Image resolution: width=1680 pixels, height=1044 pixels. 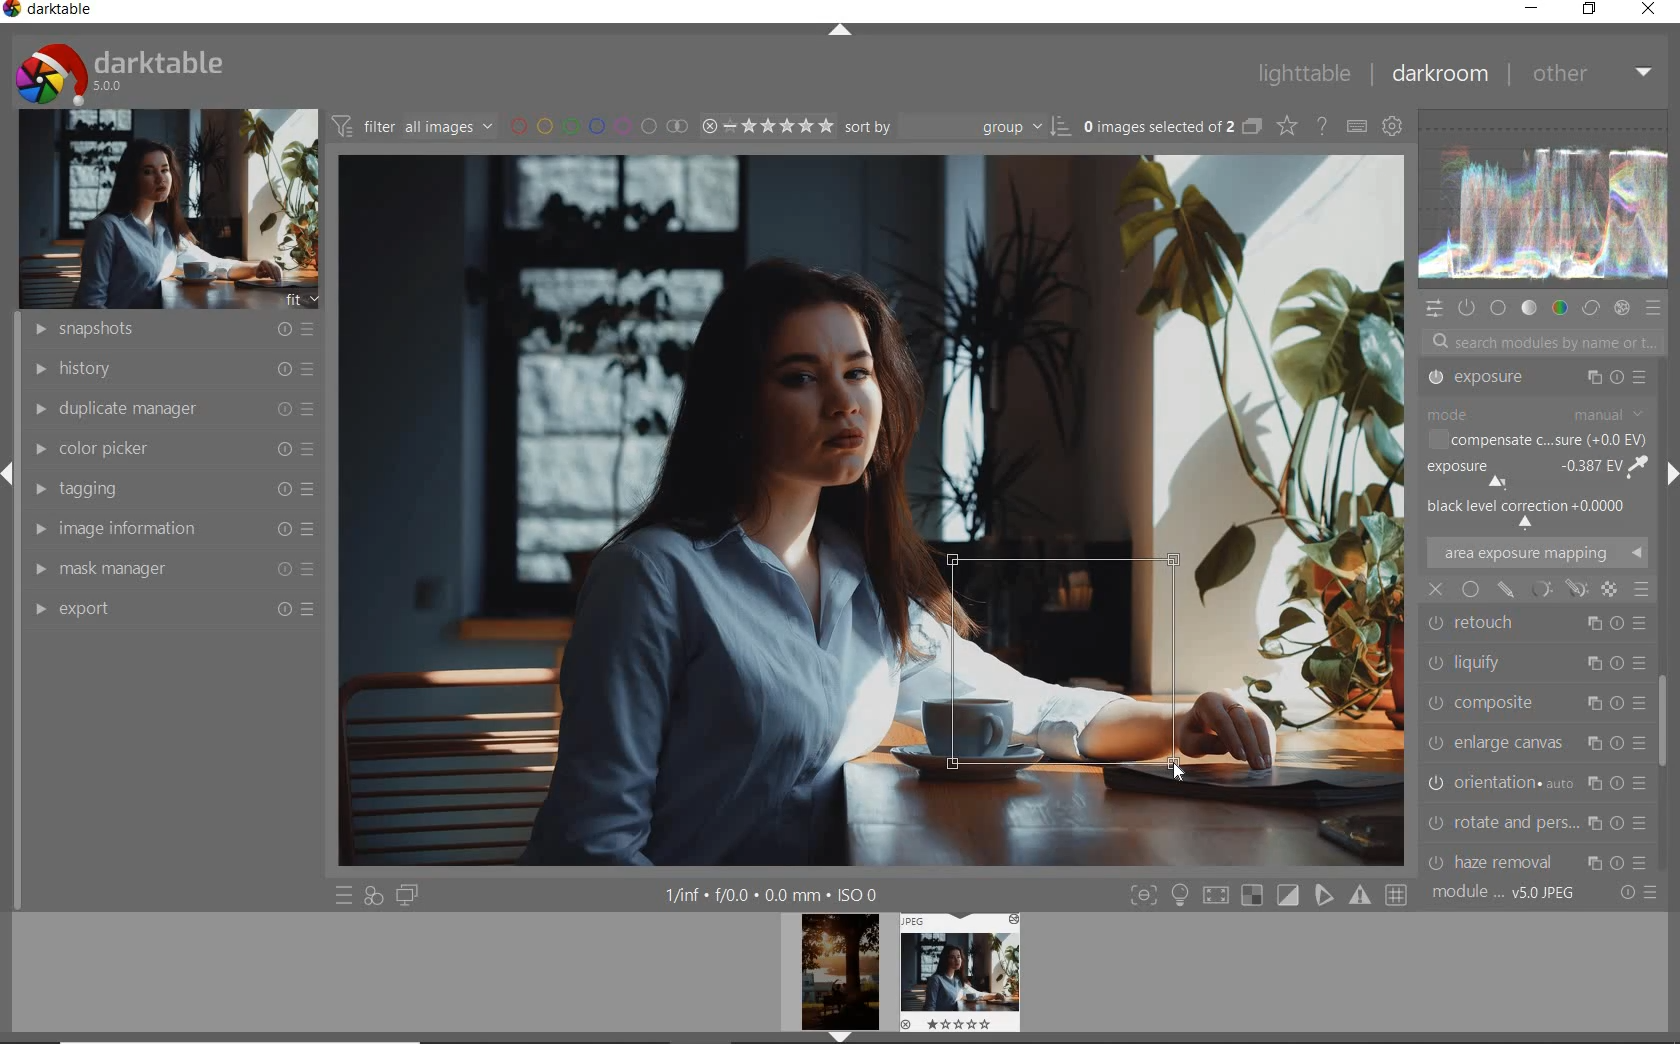 What do you see at coordinates (169, 487) in the screenshot?
I see `TAGGING` at bounding box center [169, 487].